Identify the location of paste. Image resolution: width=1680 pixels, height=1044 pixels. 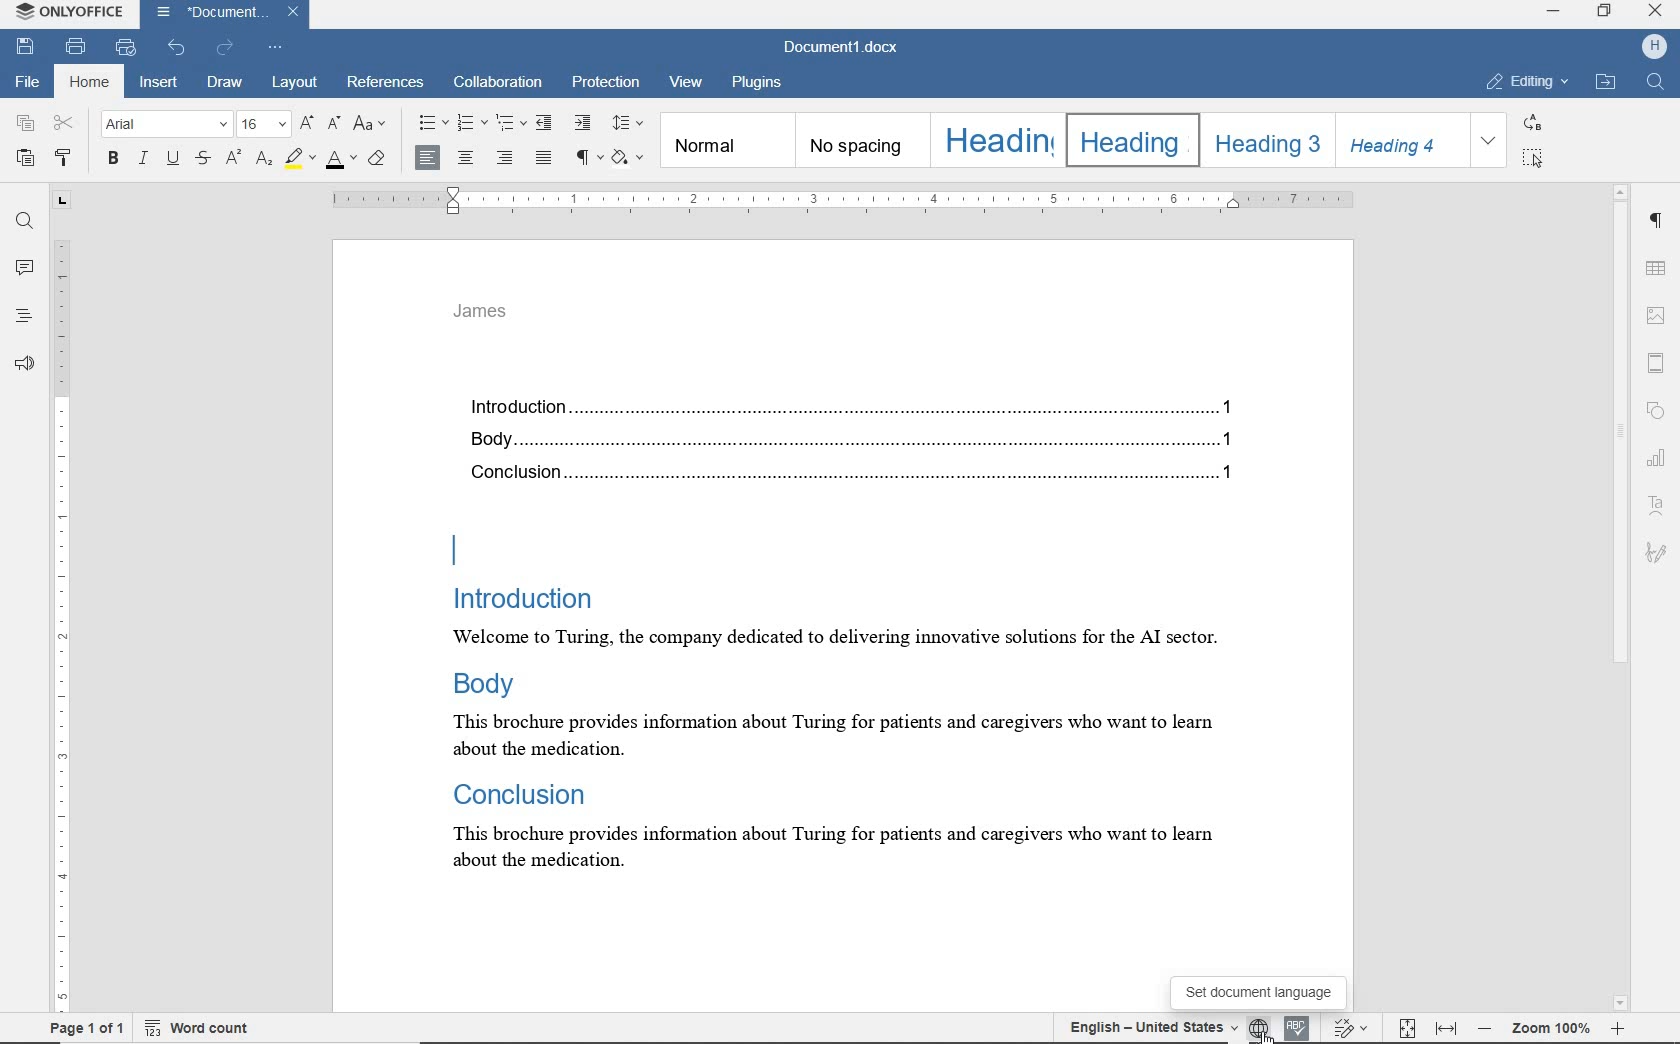
(23, 157).